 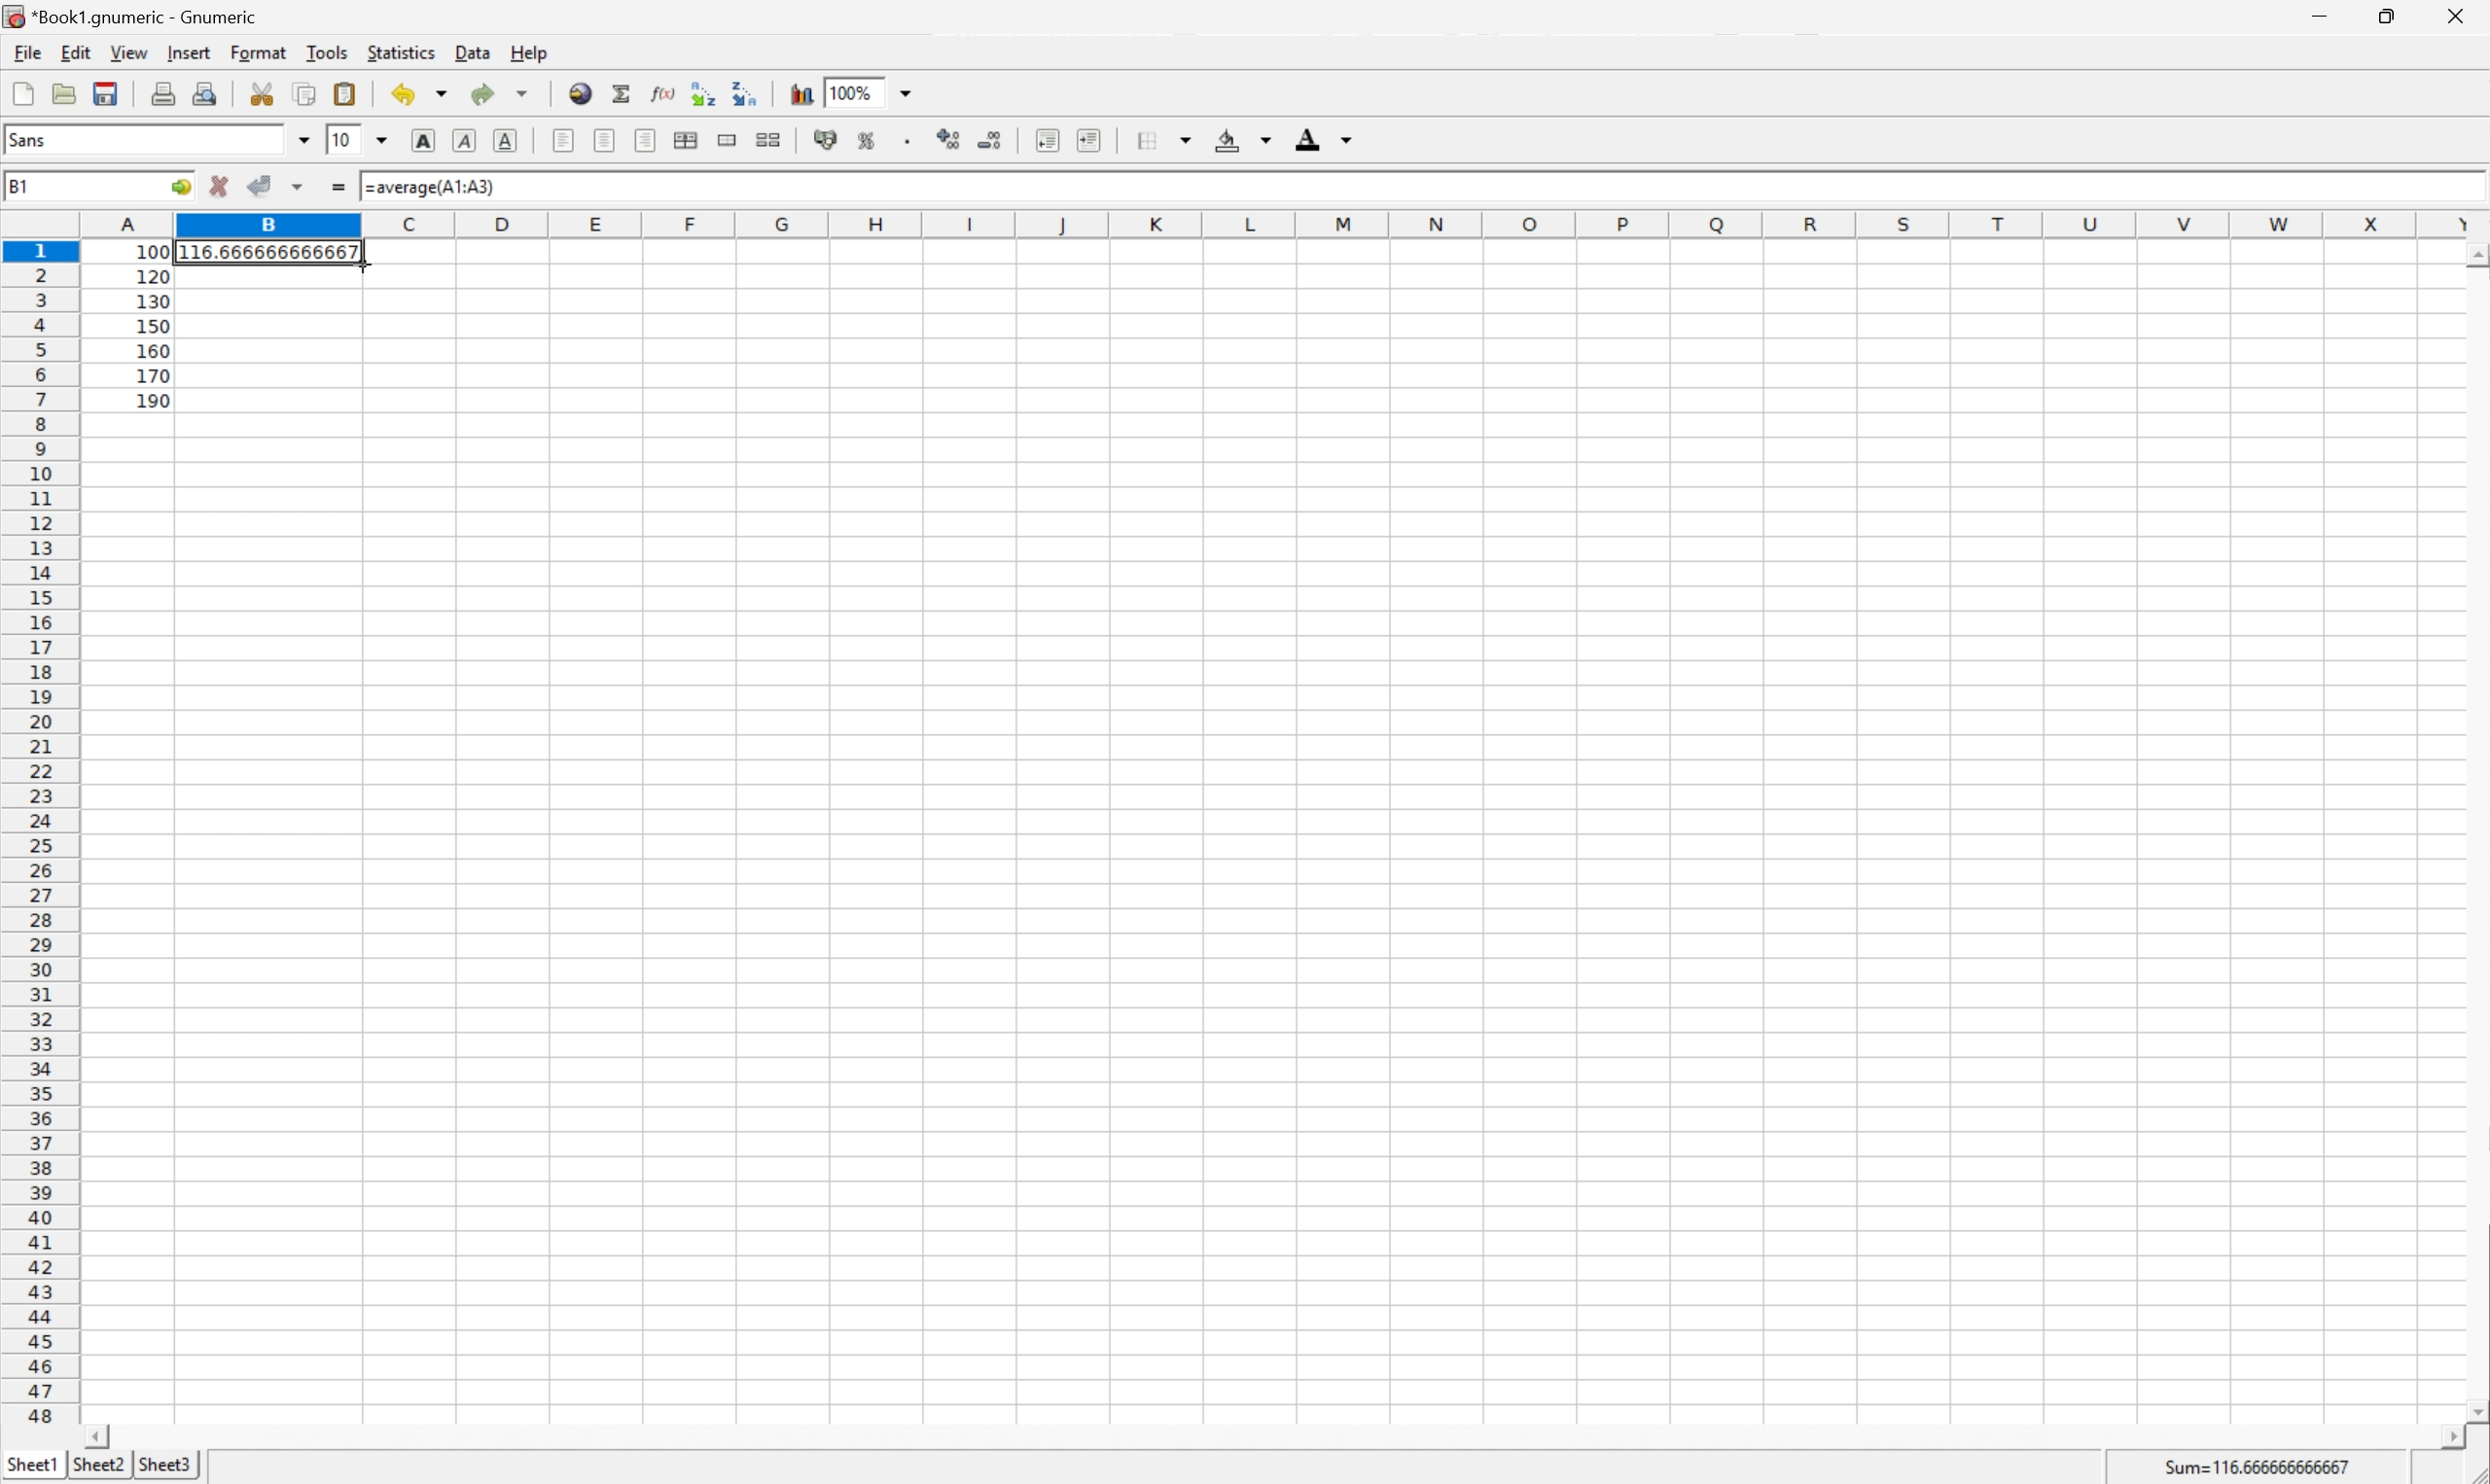 What do you see at coordinates (472, 50) in the screenshot?
I see `Data` at bounding box center [472, 50].